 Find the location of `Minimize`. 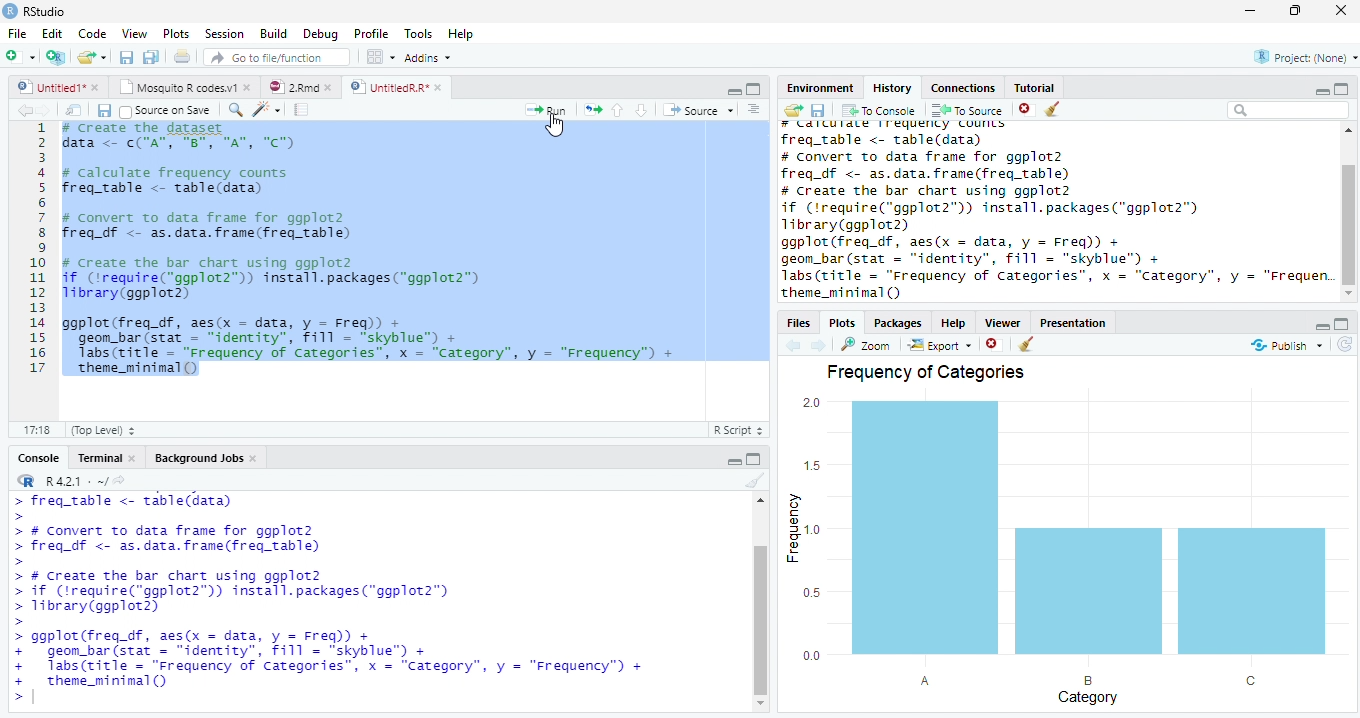

Minimize is located at coordinates (734, 461).